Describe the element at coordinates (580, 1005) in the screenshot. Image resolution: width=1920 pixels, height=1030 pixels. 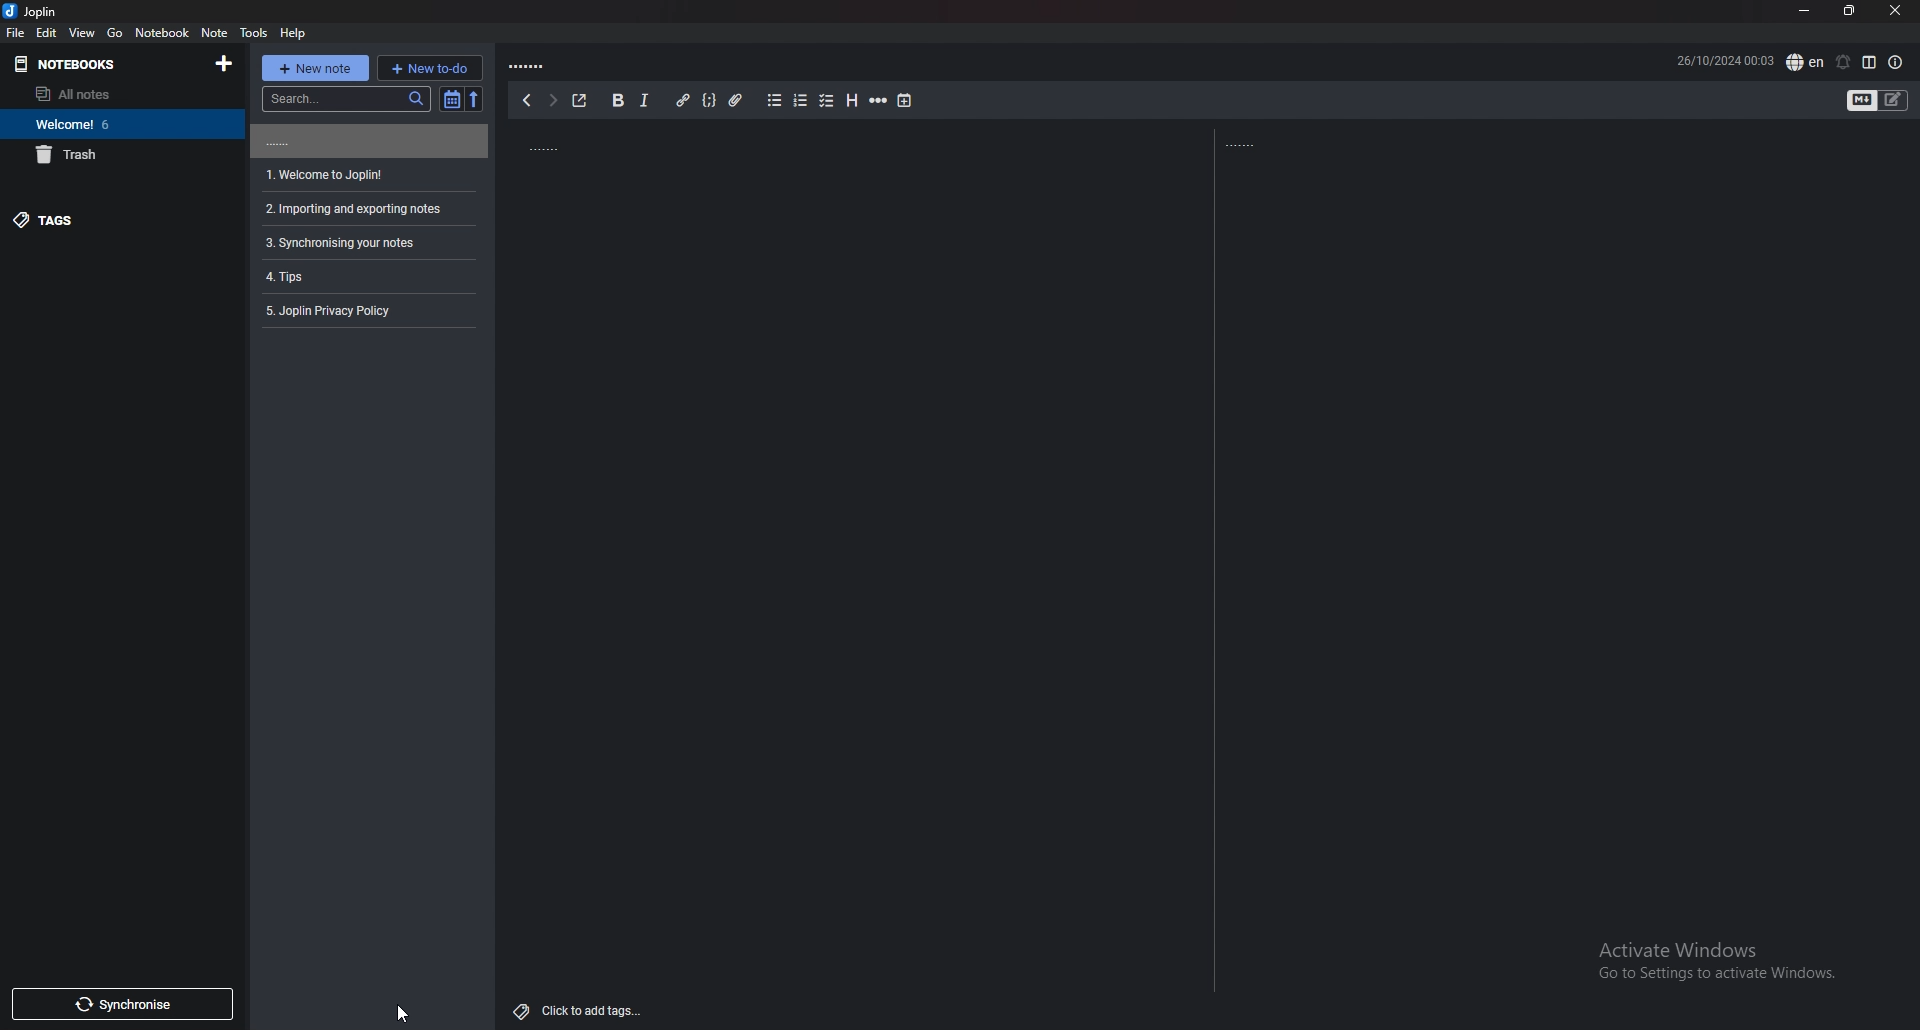
I see `Click to add tags...` at that location.